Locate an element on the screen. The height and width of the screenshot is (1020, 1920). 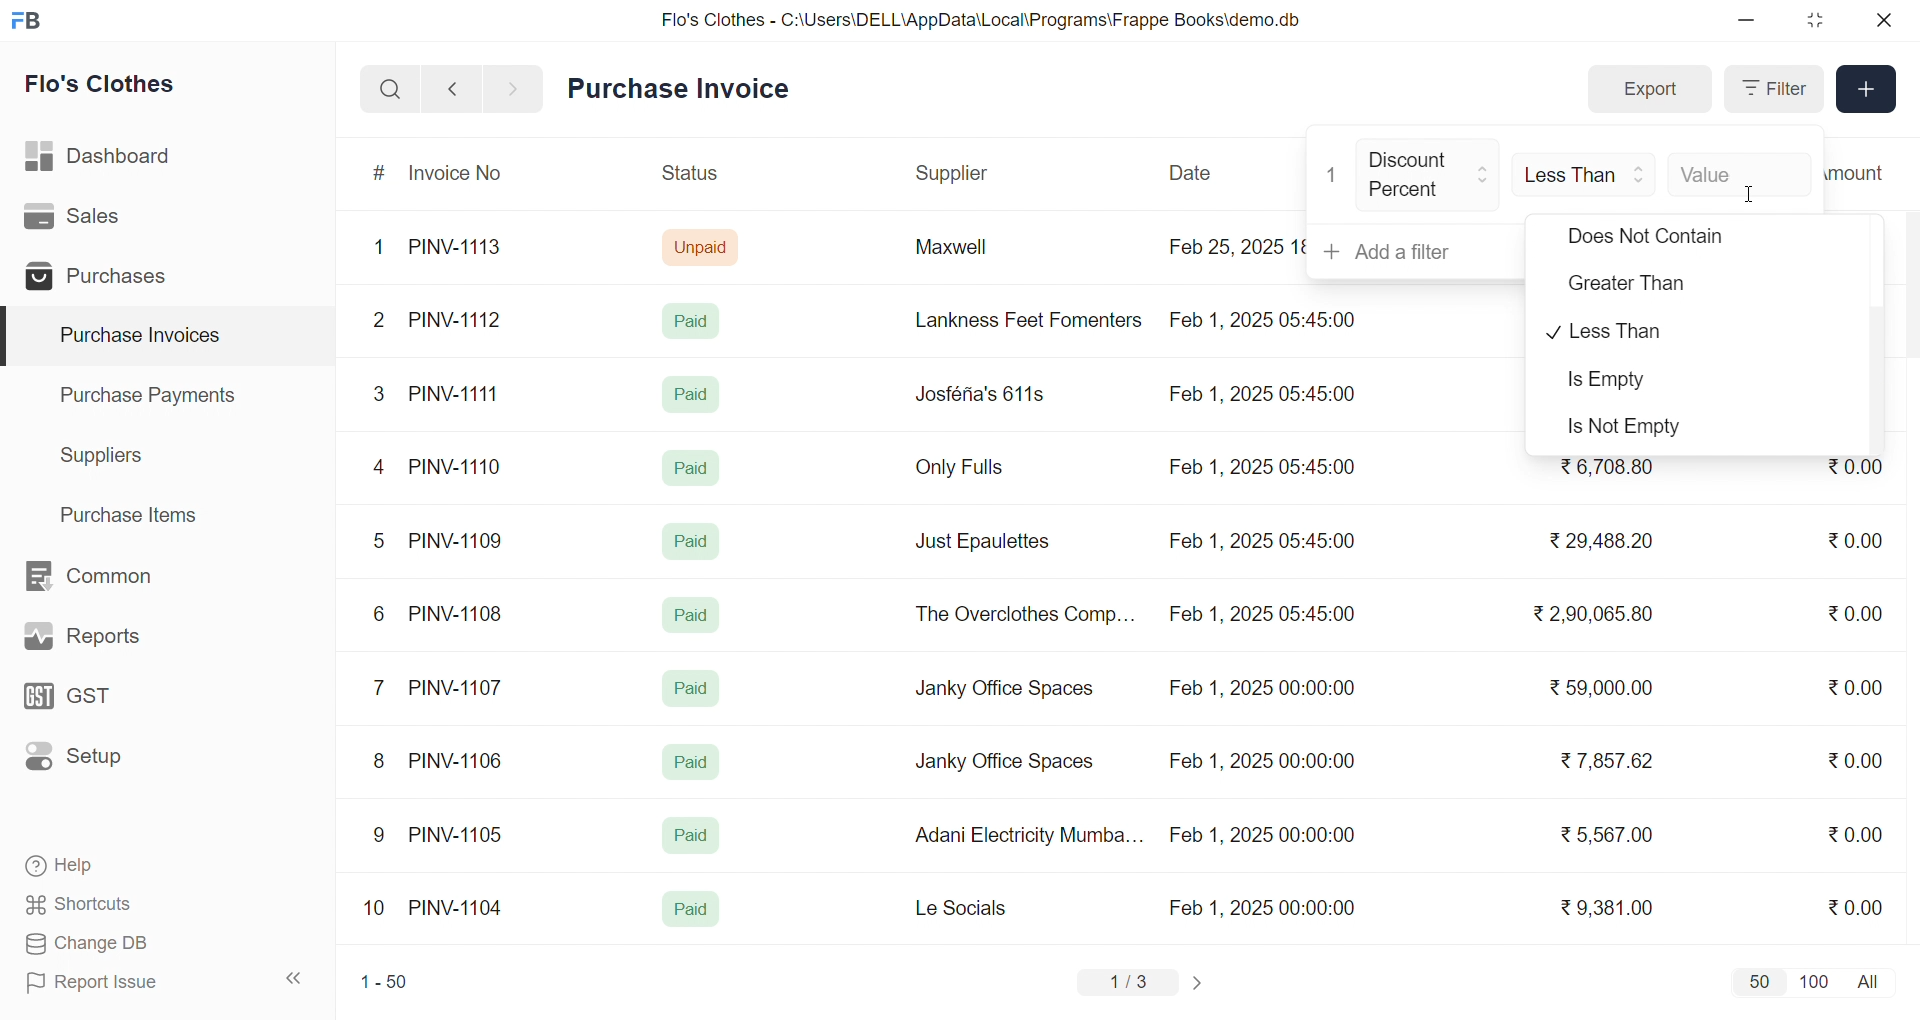
₹ 7,857.62 is located at coordinates (1609, 761).